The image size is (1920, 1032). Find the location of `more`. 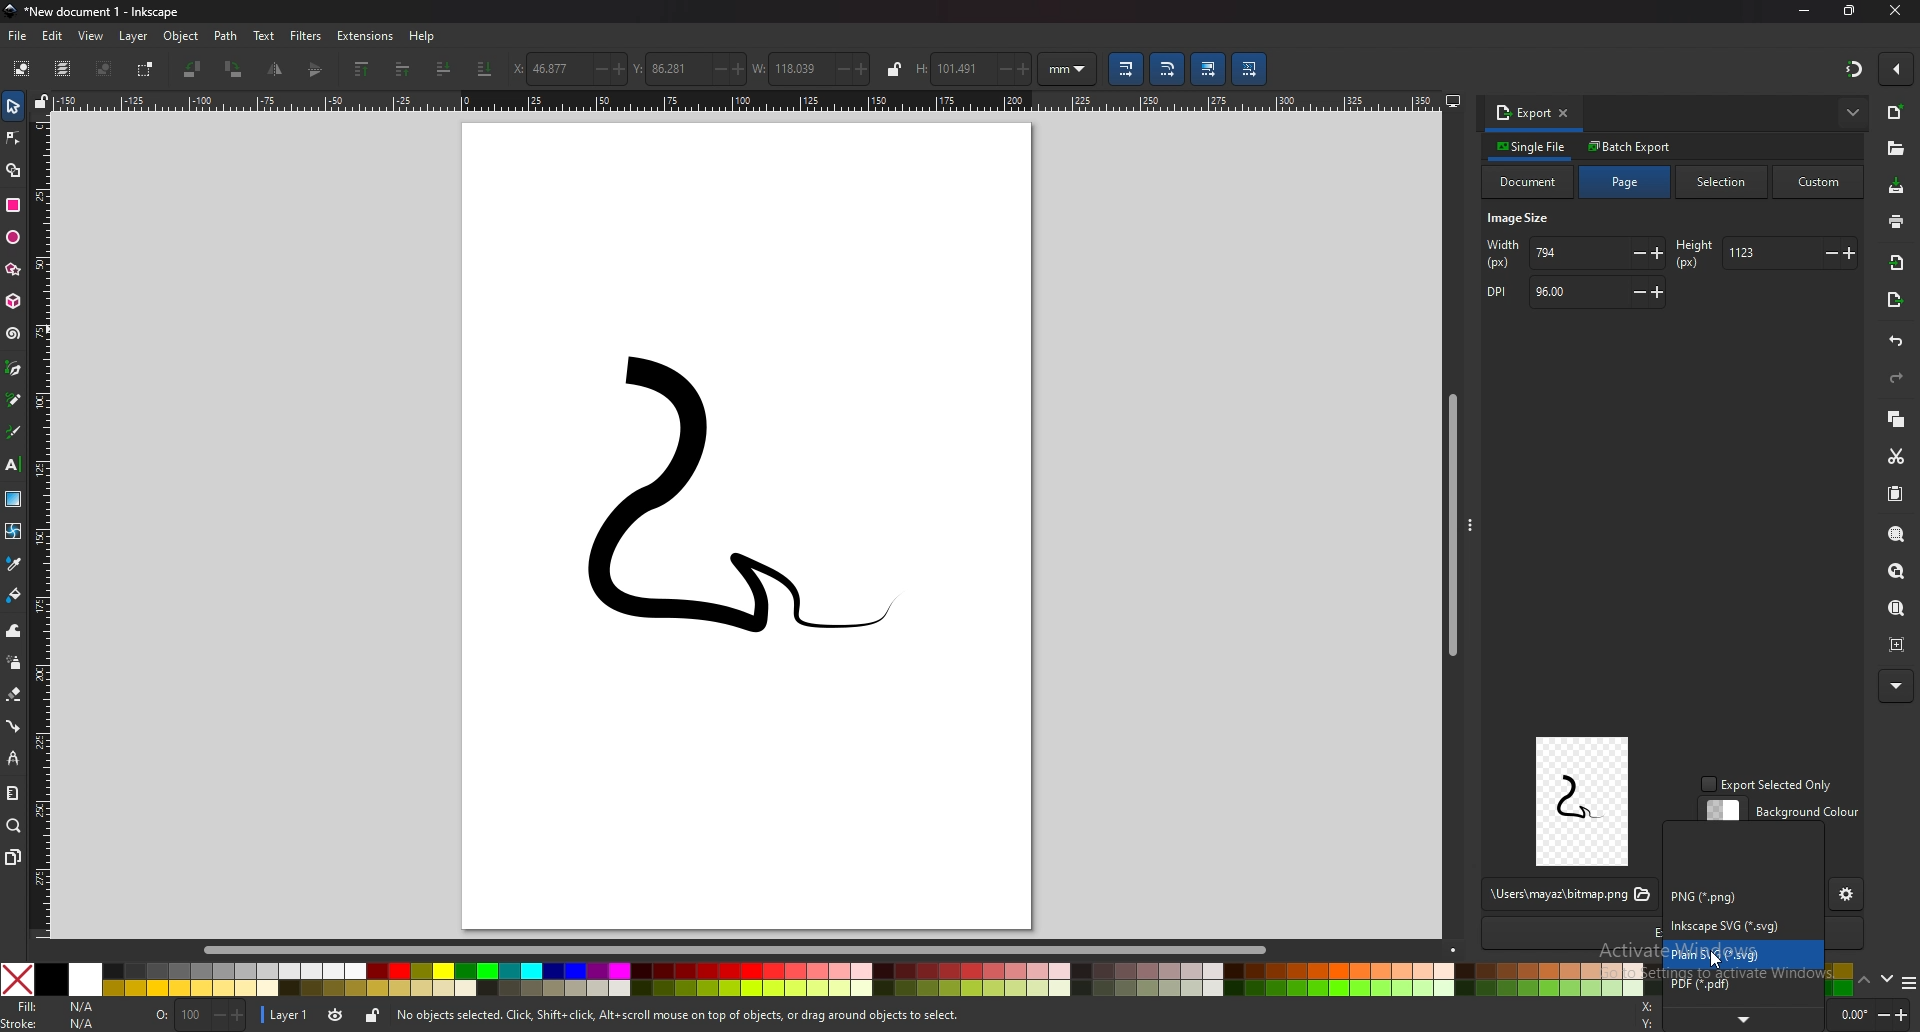

more is located at coordinates (1894, 686).